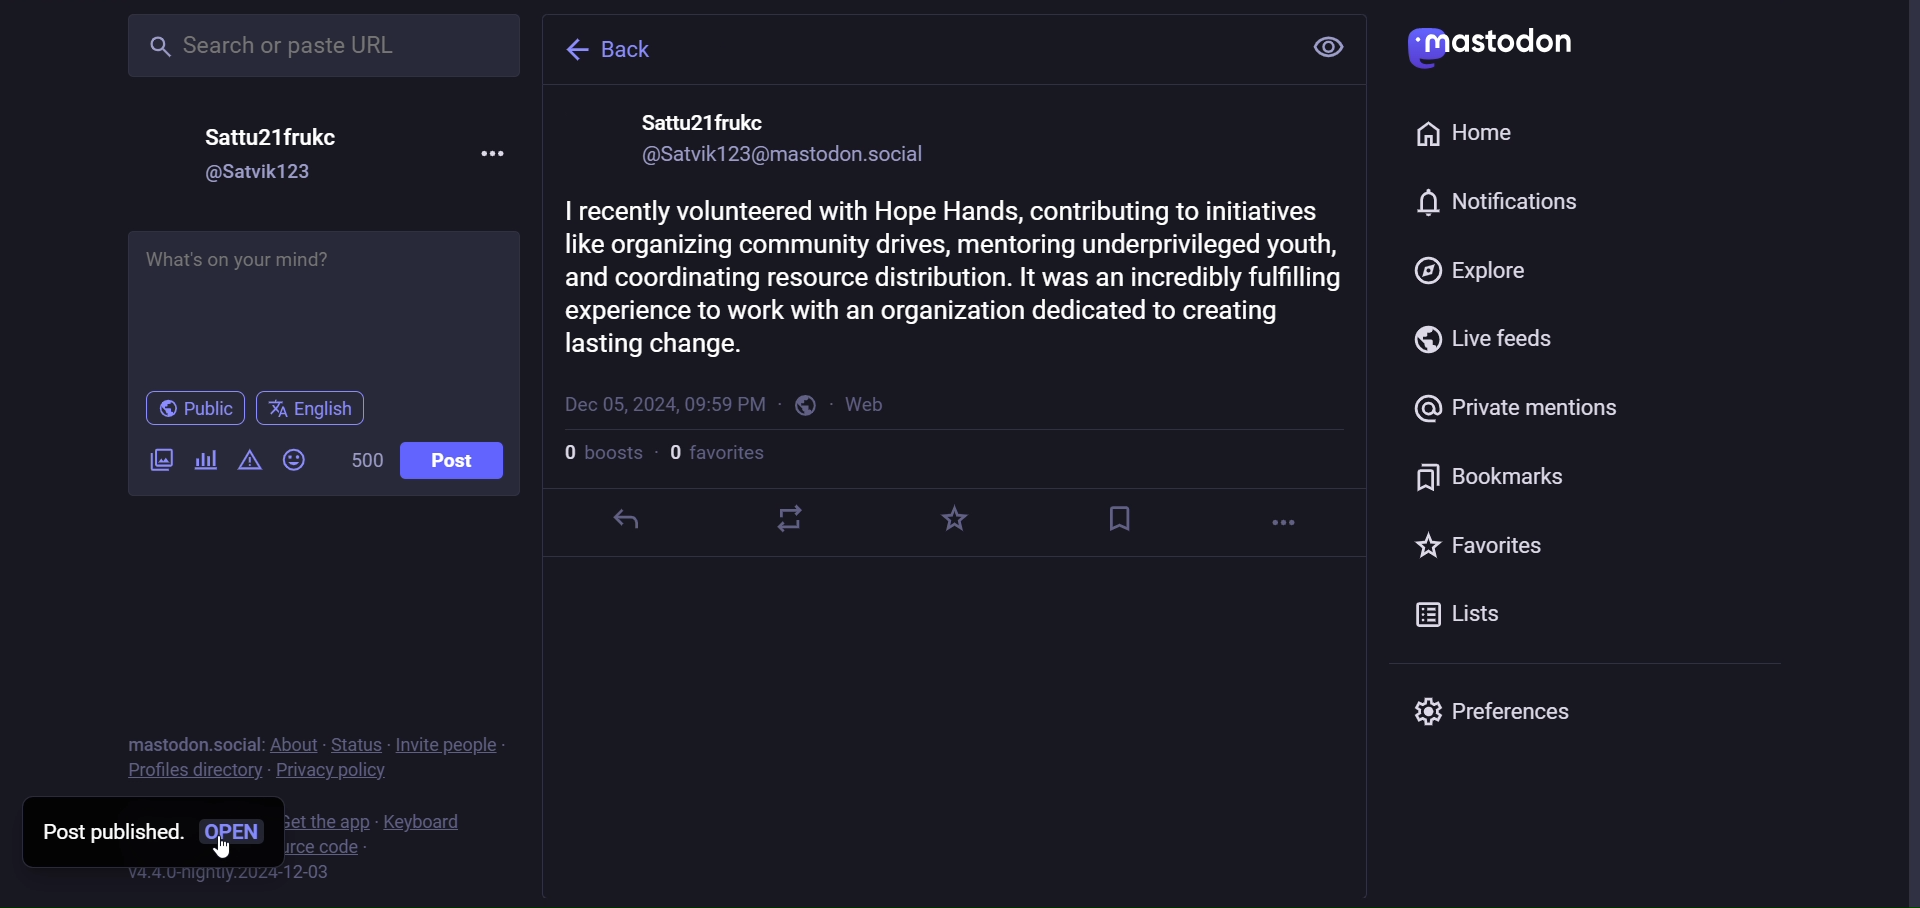 The width and height of the screenshot is (1920, 908). Describe the element at coordinates (1459, 612) in the screenshot. I see `lists` at that location.